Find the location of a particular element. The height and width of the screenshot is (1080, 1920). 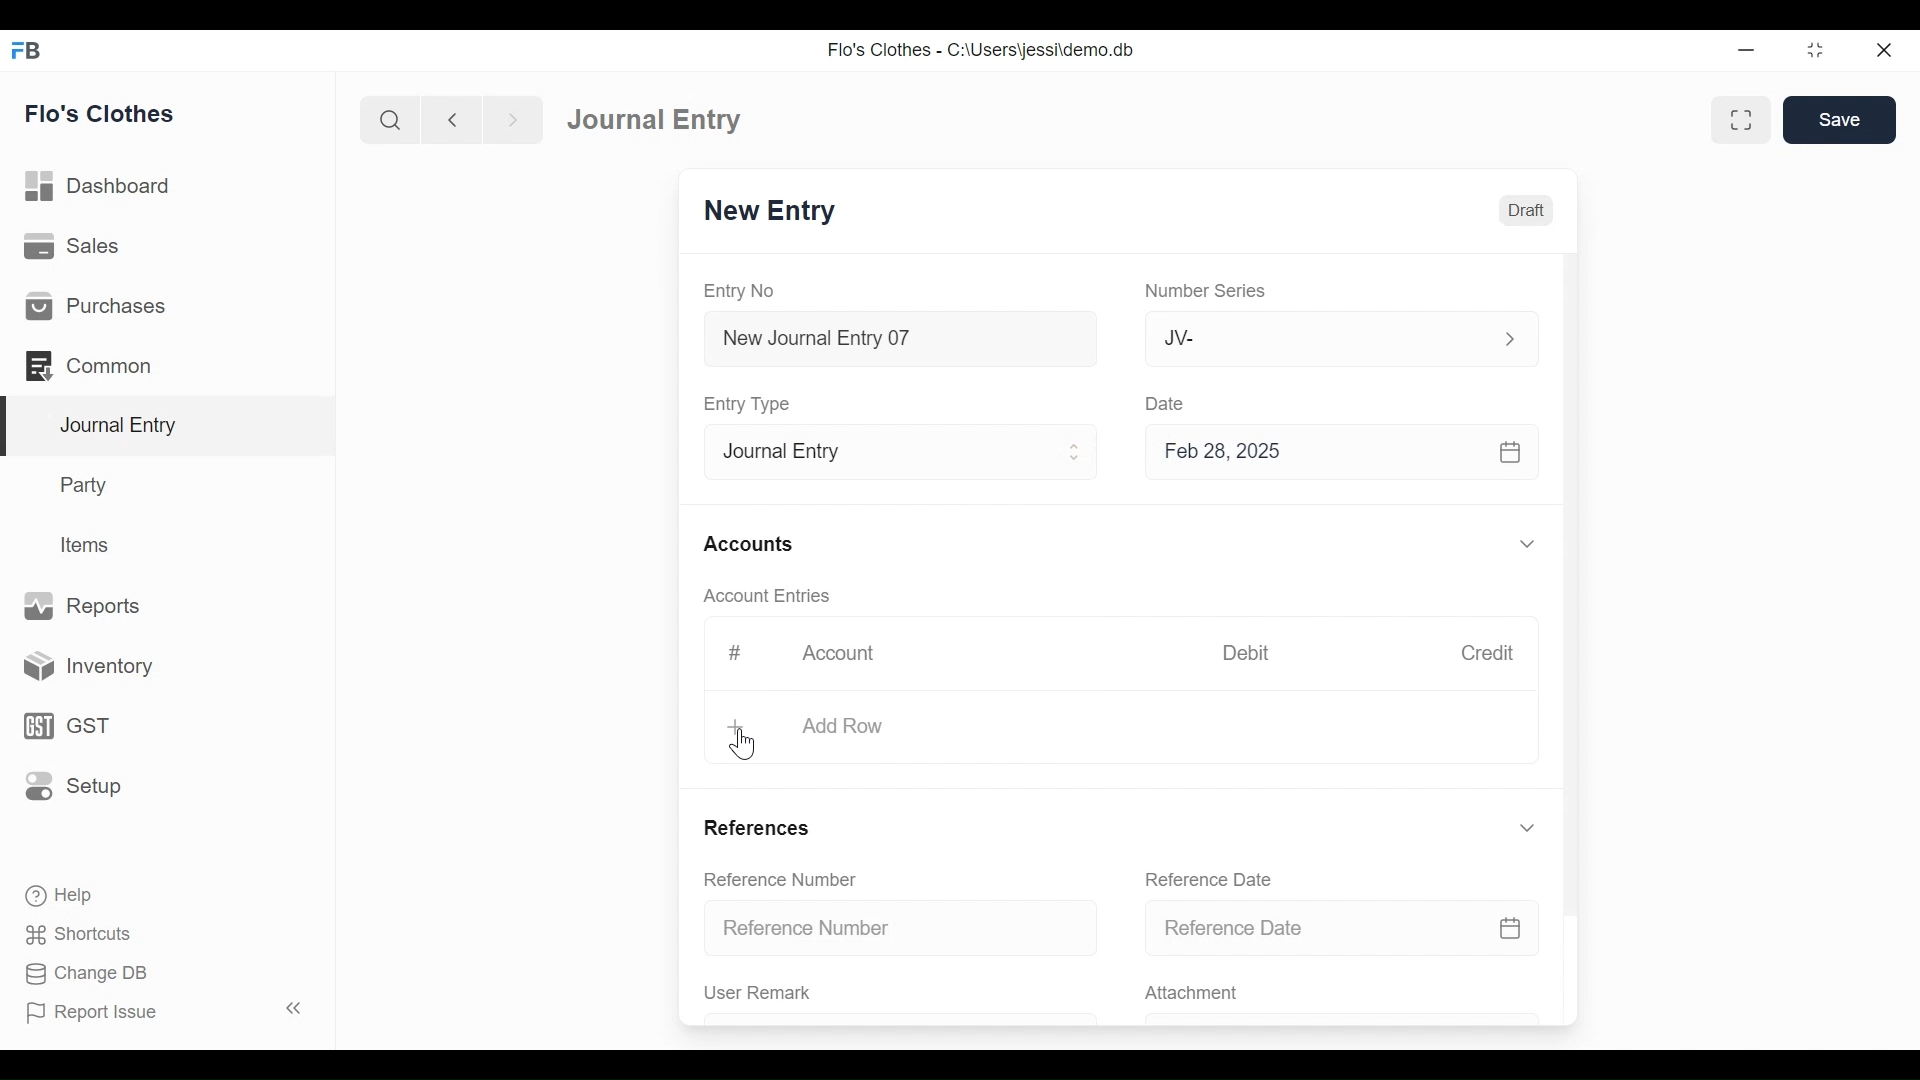

Reference Date is located at coordinates (1206, 879).